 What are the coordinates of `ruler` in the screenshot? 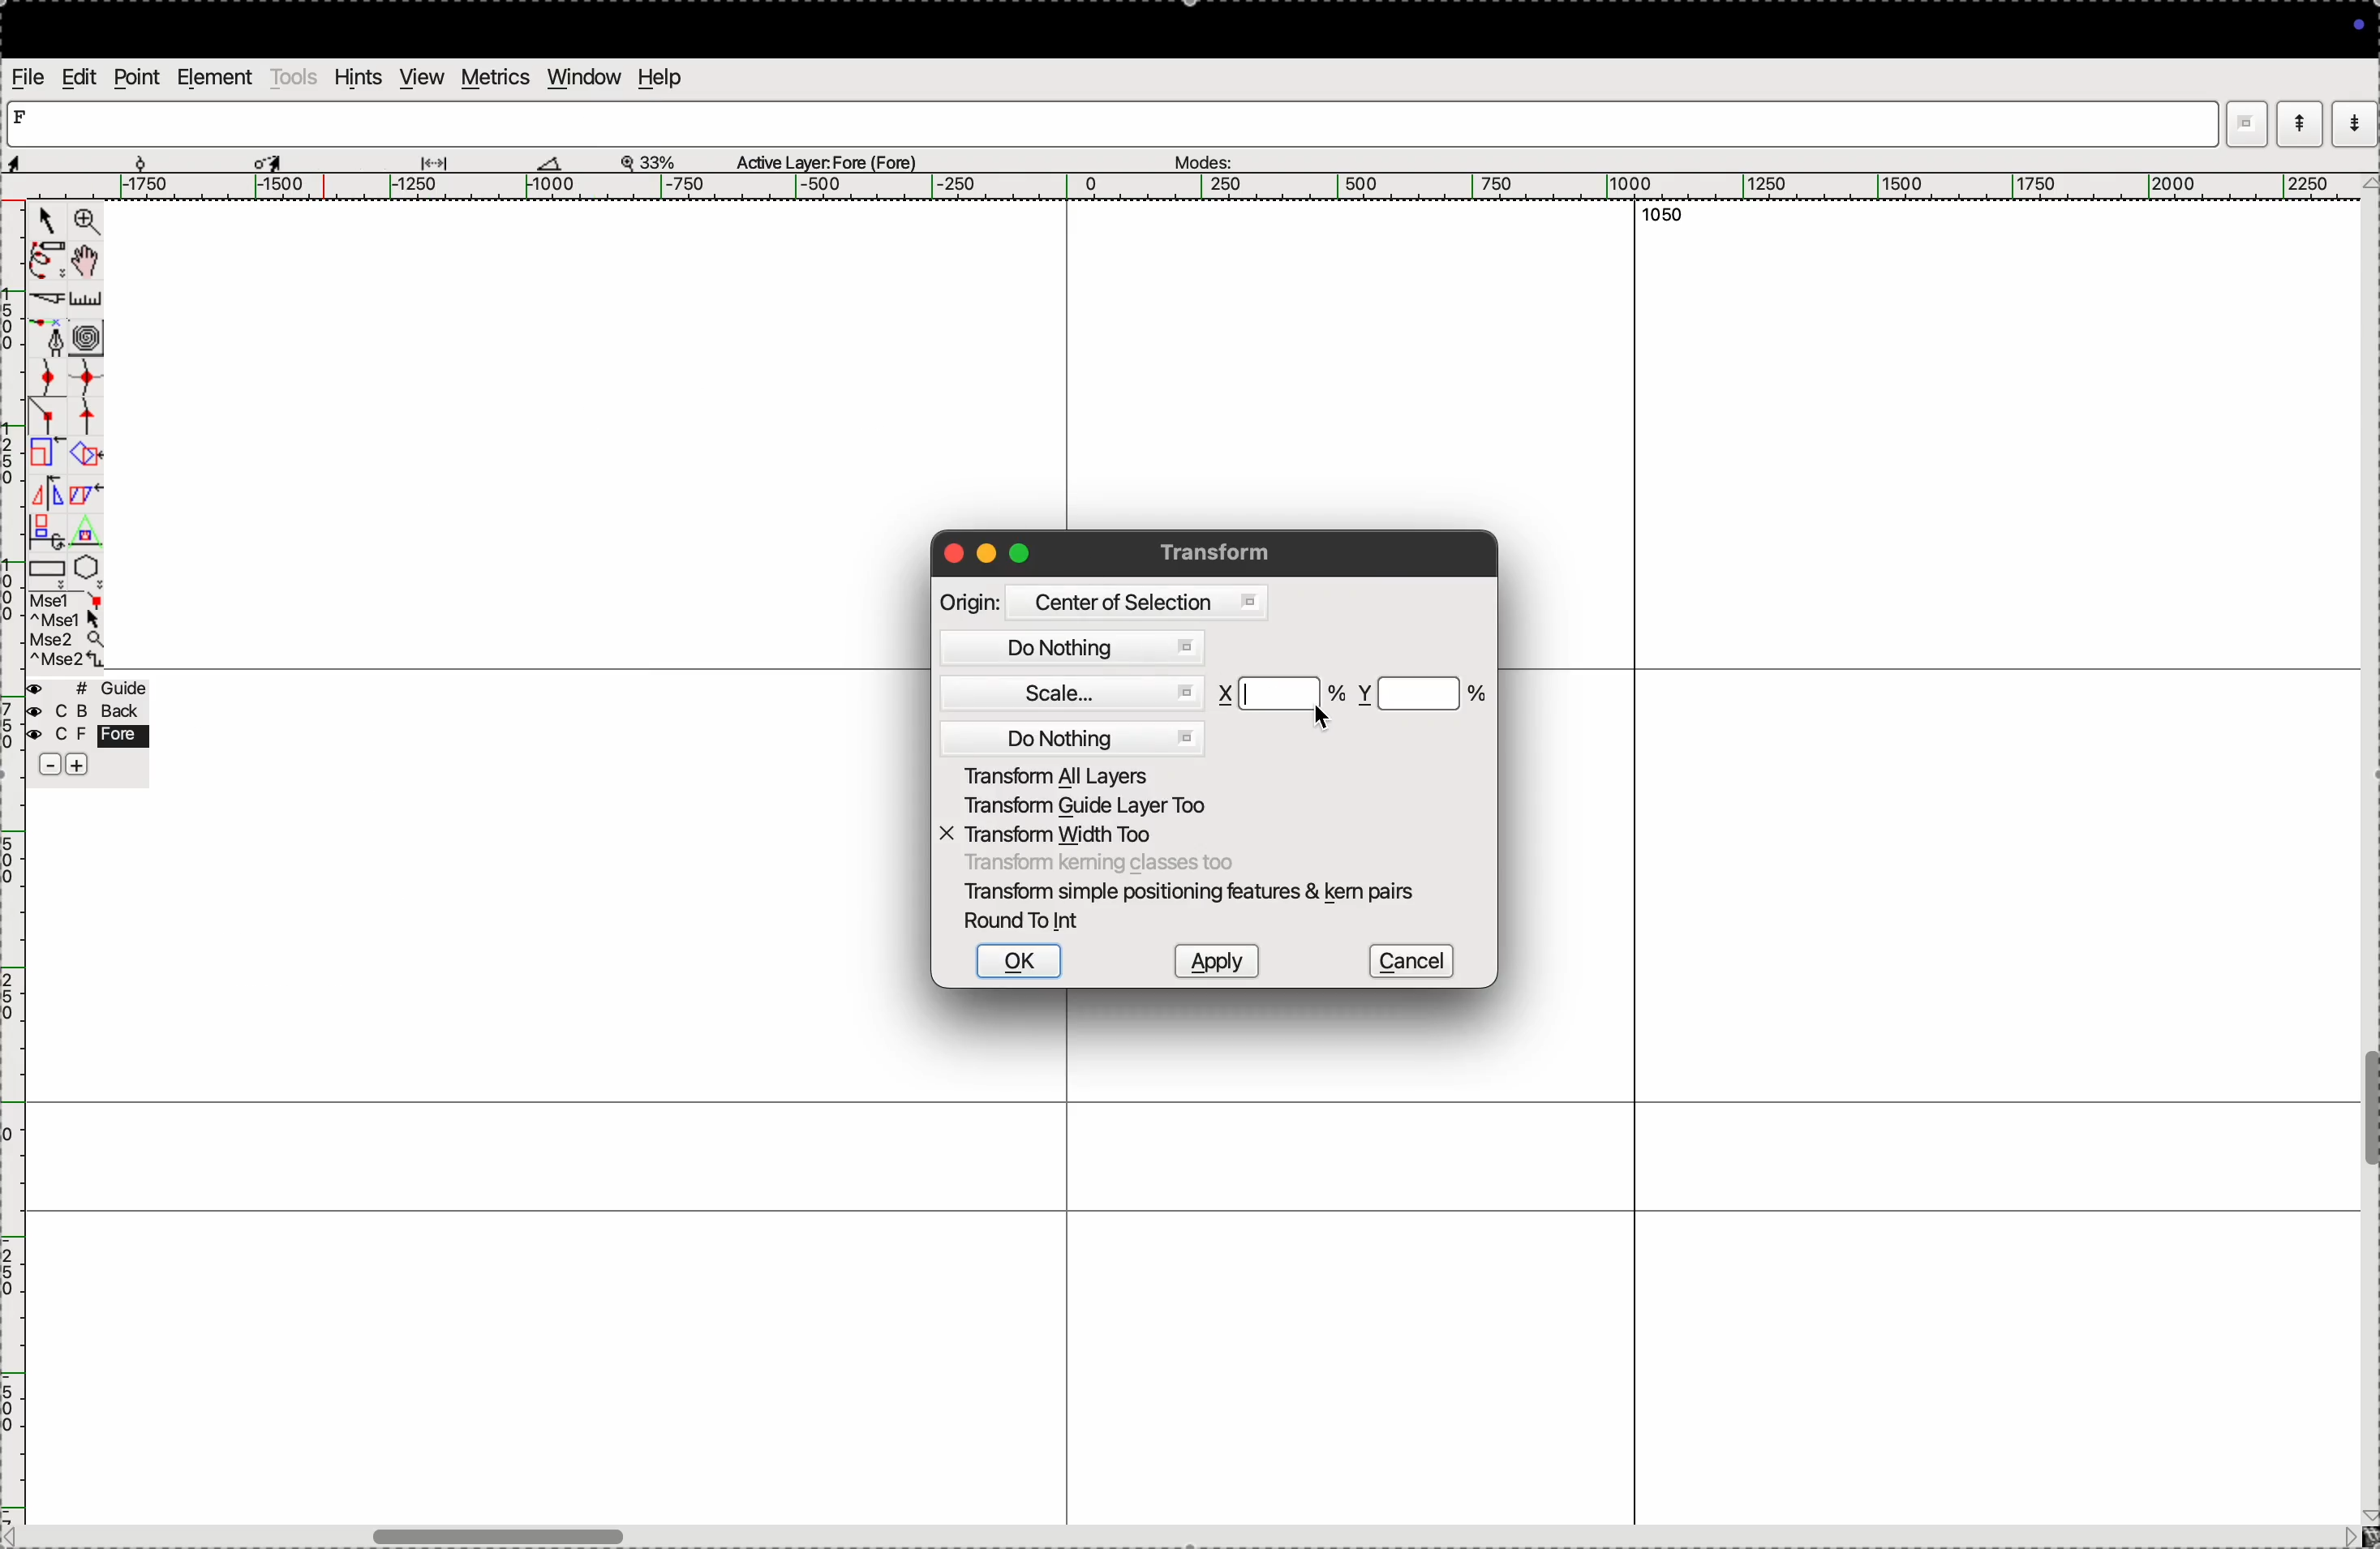 It's located at (97, 300).